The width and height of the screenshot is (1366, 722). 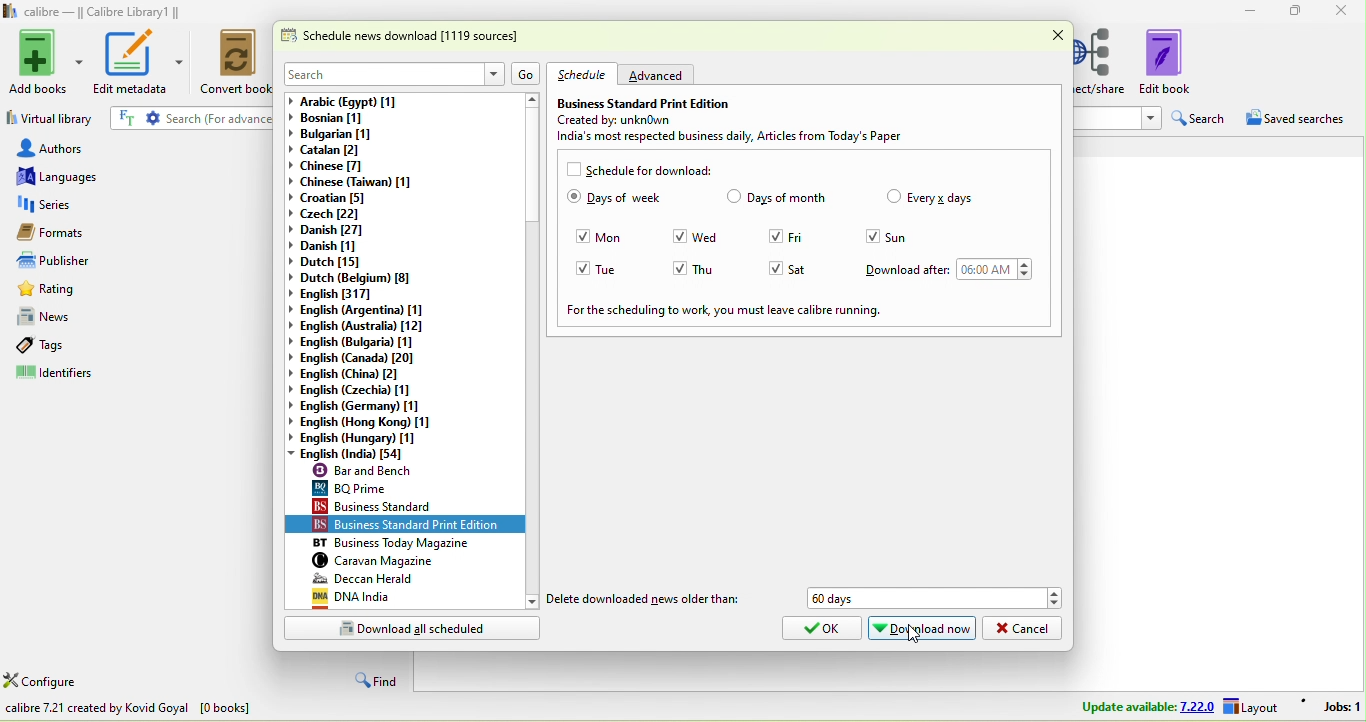 What do you see at coordinates (1254, 11) in the screenshot?
I see `minimize` at bounding box center [1254, 11].